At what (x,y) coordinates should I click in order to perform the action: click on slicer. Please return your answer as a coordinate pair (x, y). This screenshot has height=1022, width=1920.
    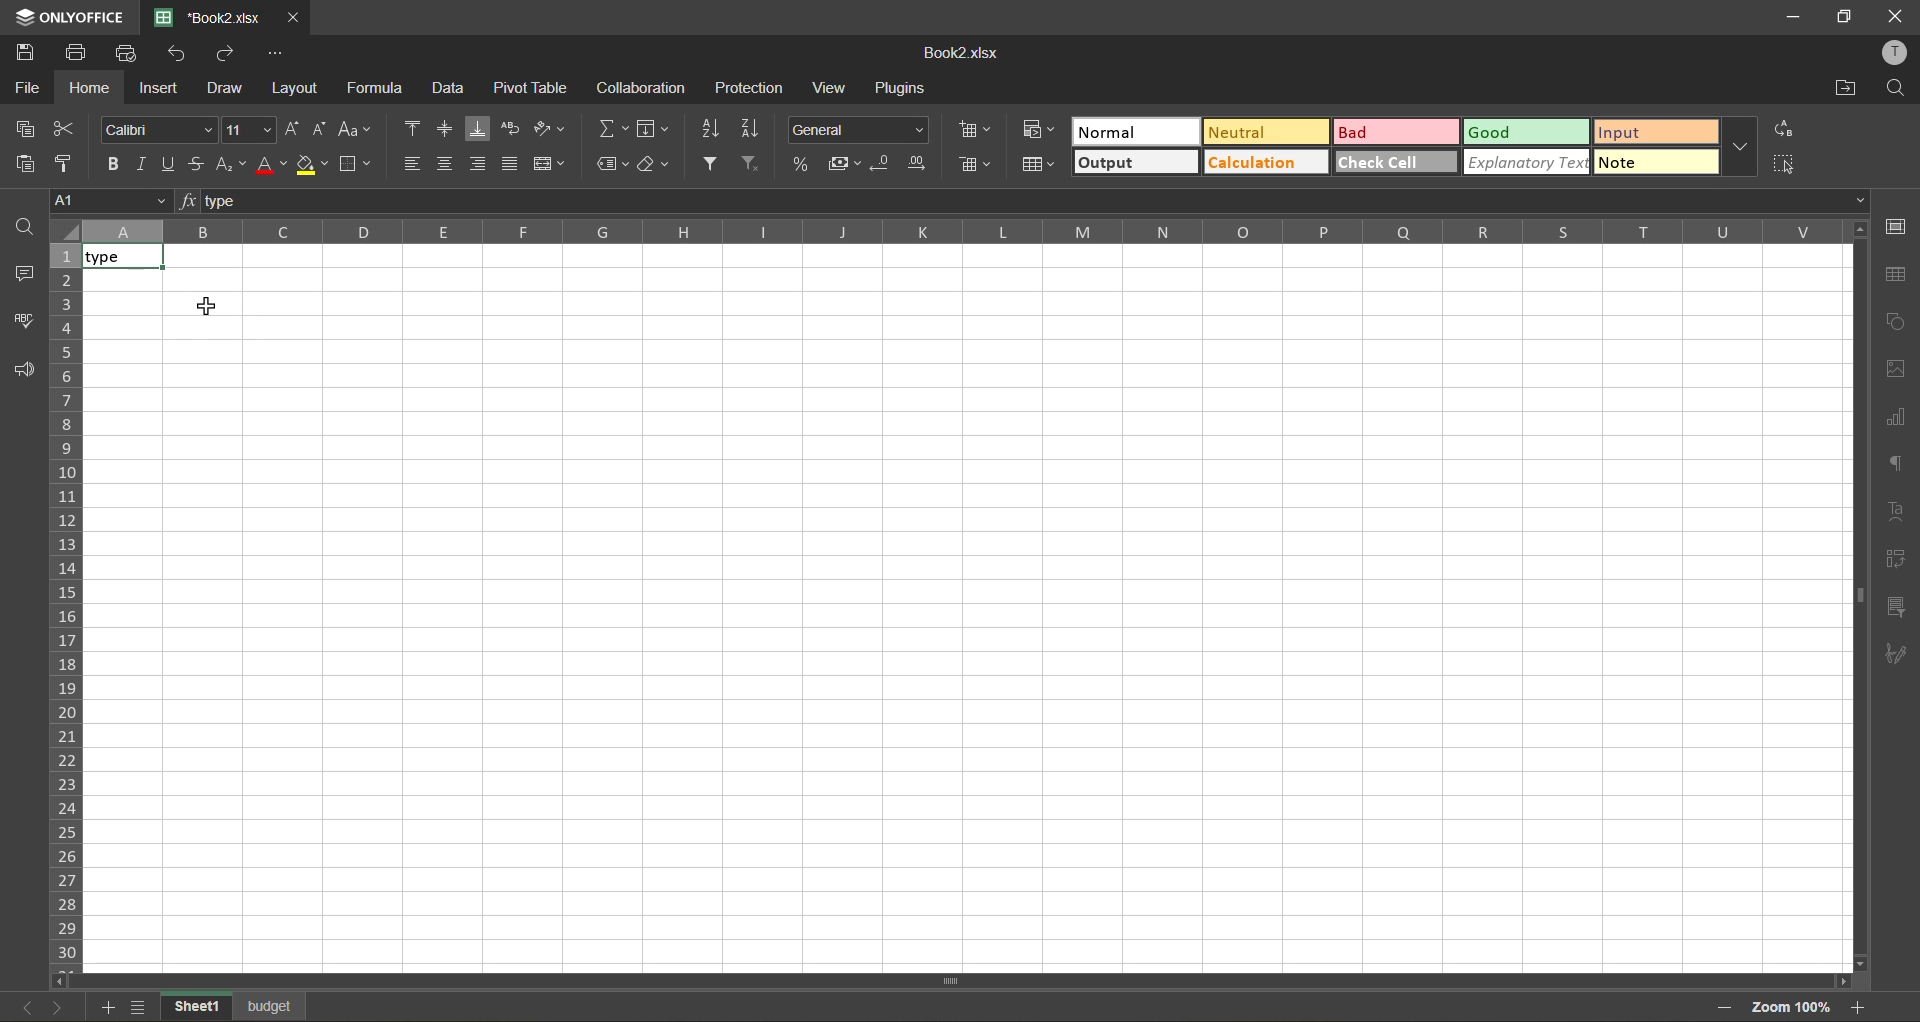
    Looking at the image, I should click on (1892, 604).